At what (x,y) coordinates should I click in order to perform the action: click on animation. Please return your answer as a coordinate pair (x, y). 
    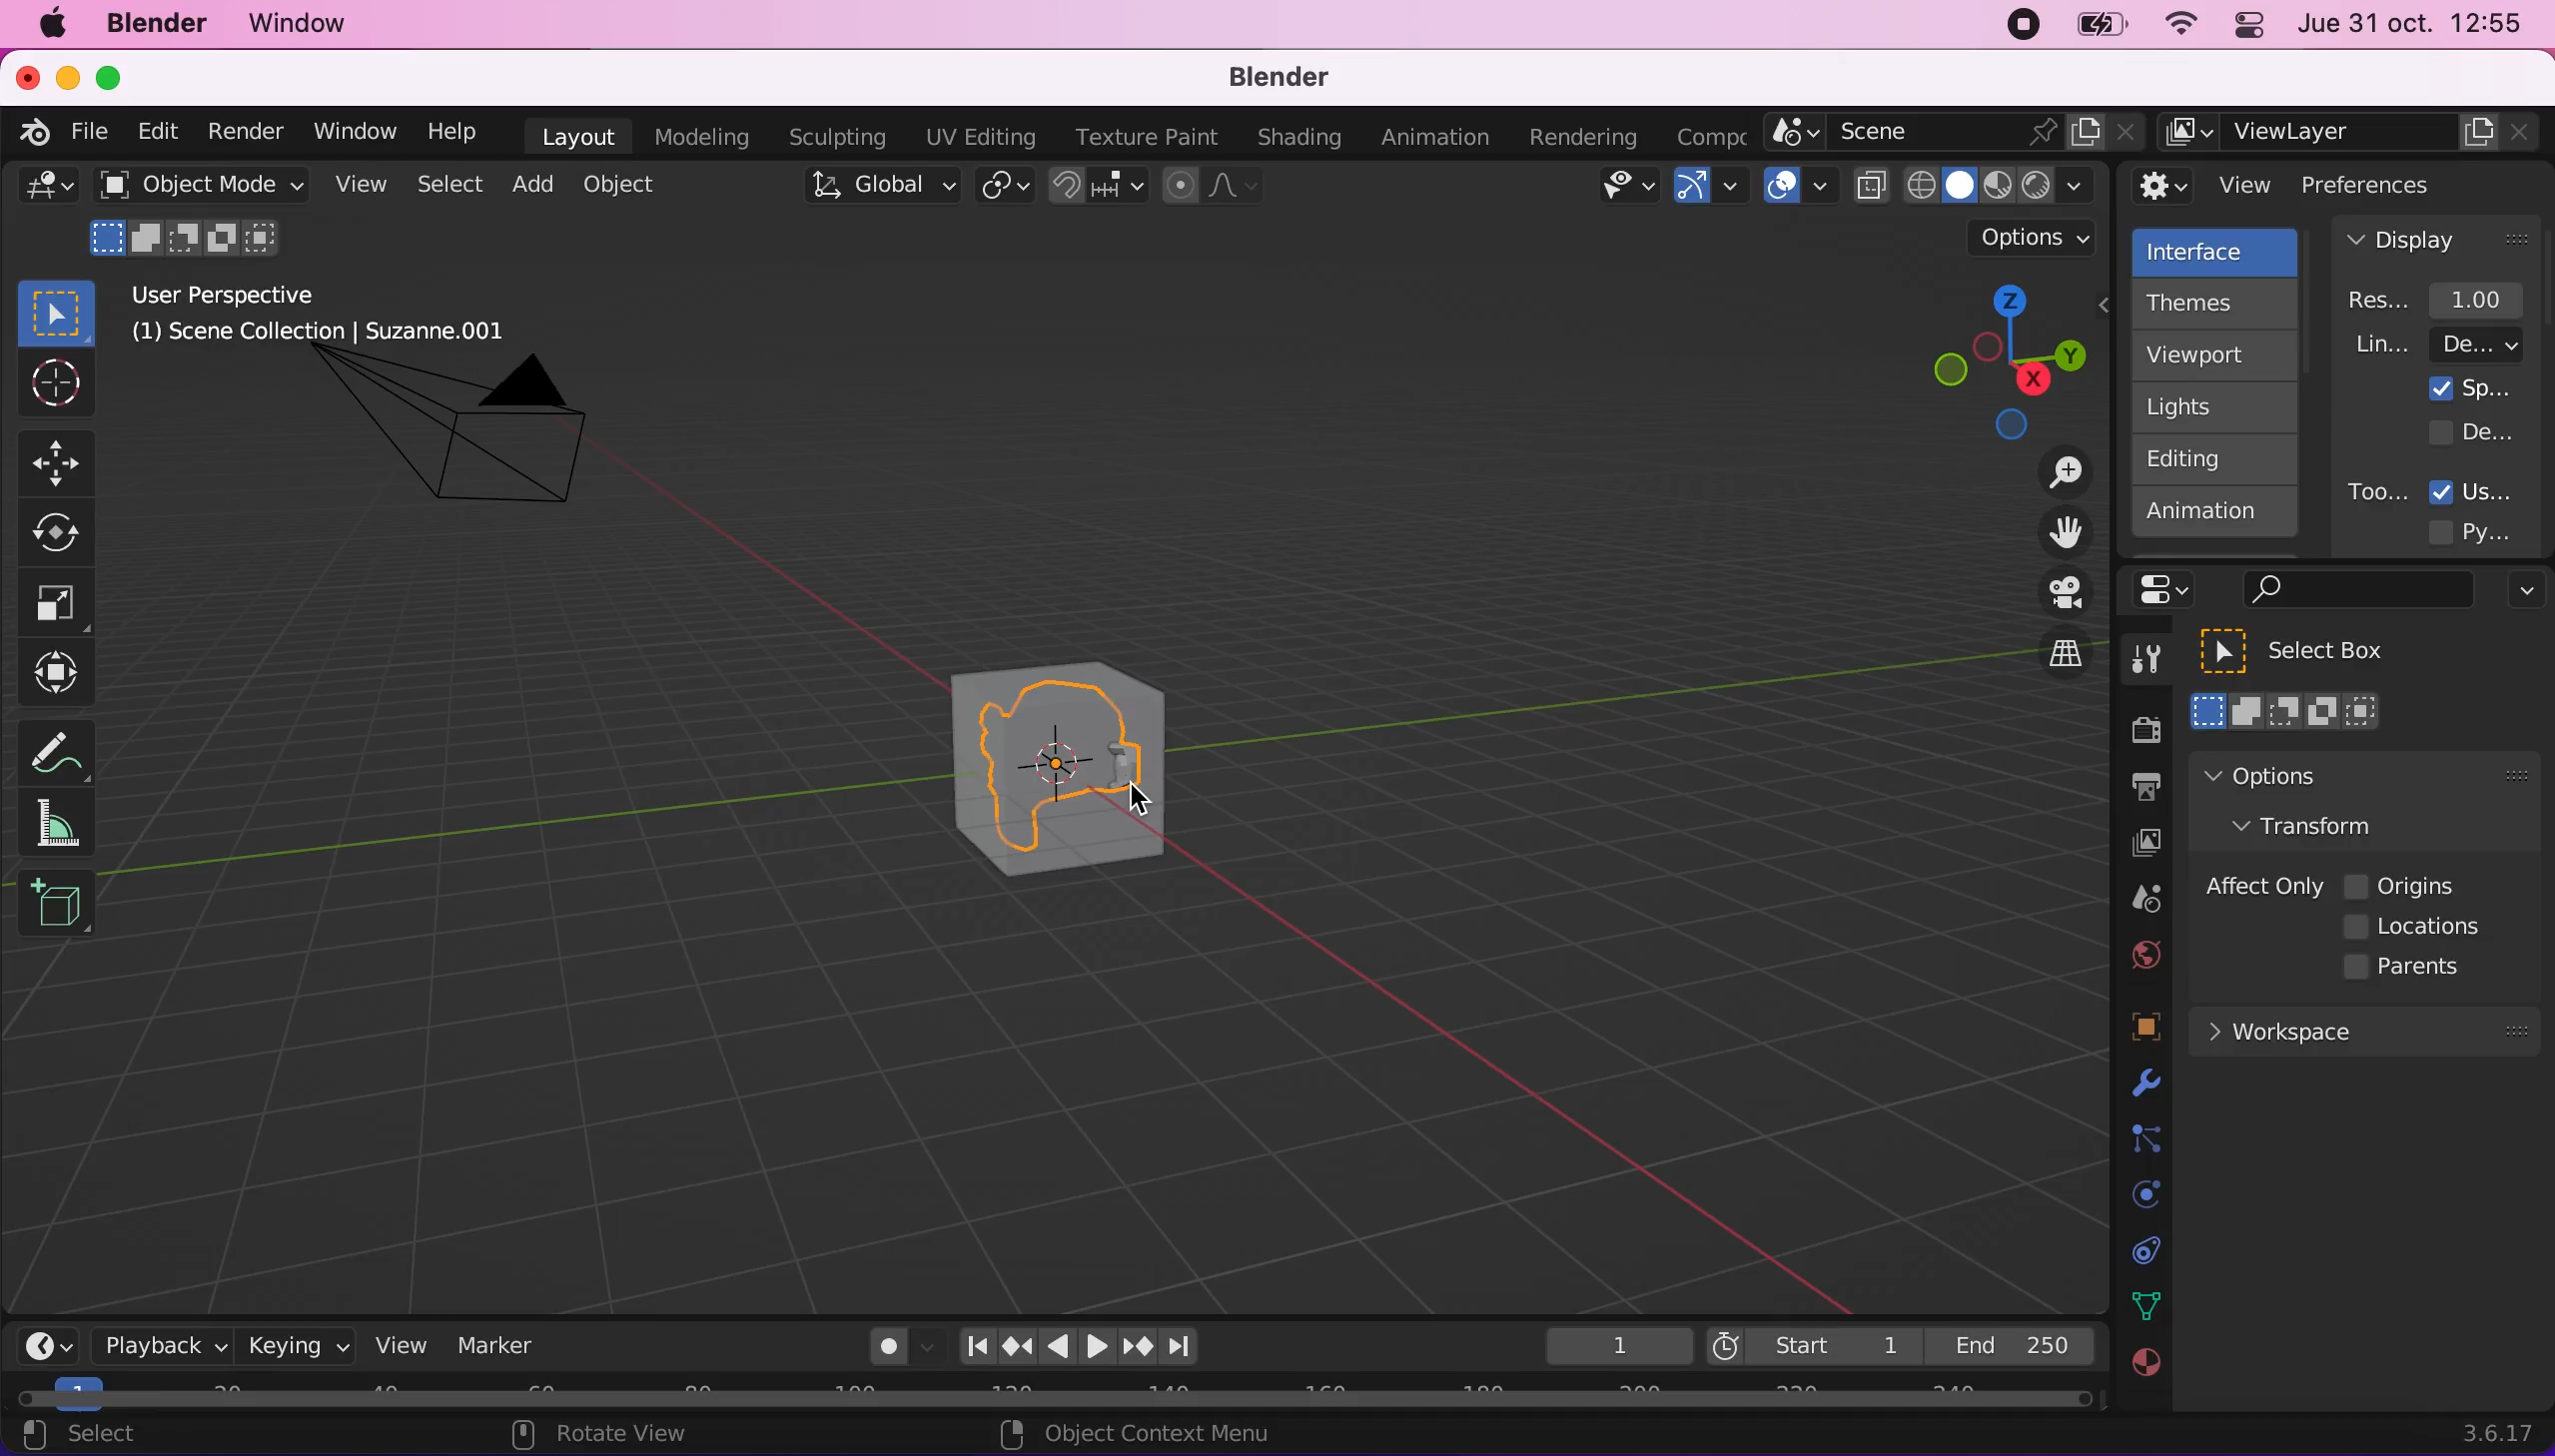
    Looking at the image, I should click on (2216, 518).